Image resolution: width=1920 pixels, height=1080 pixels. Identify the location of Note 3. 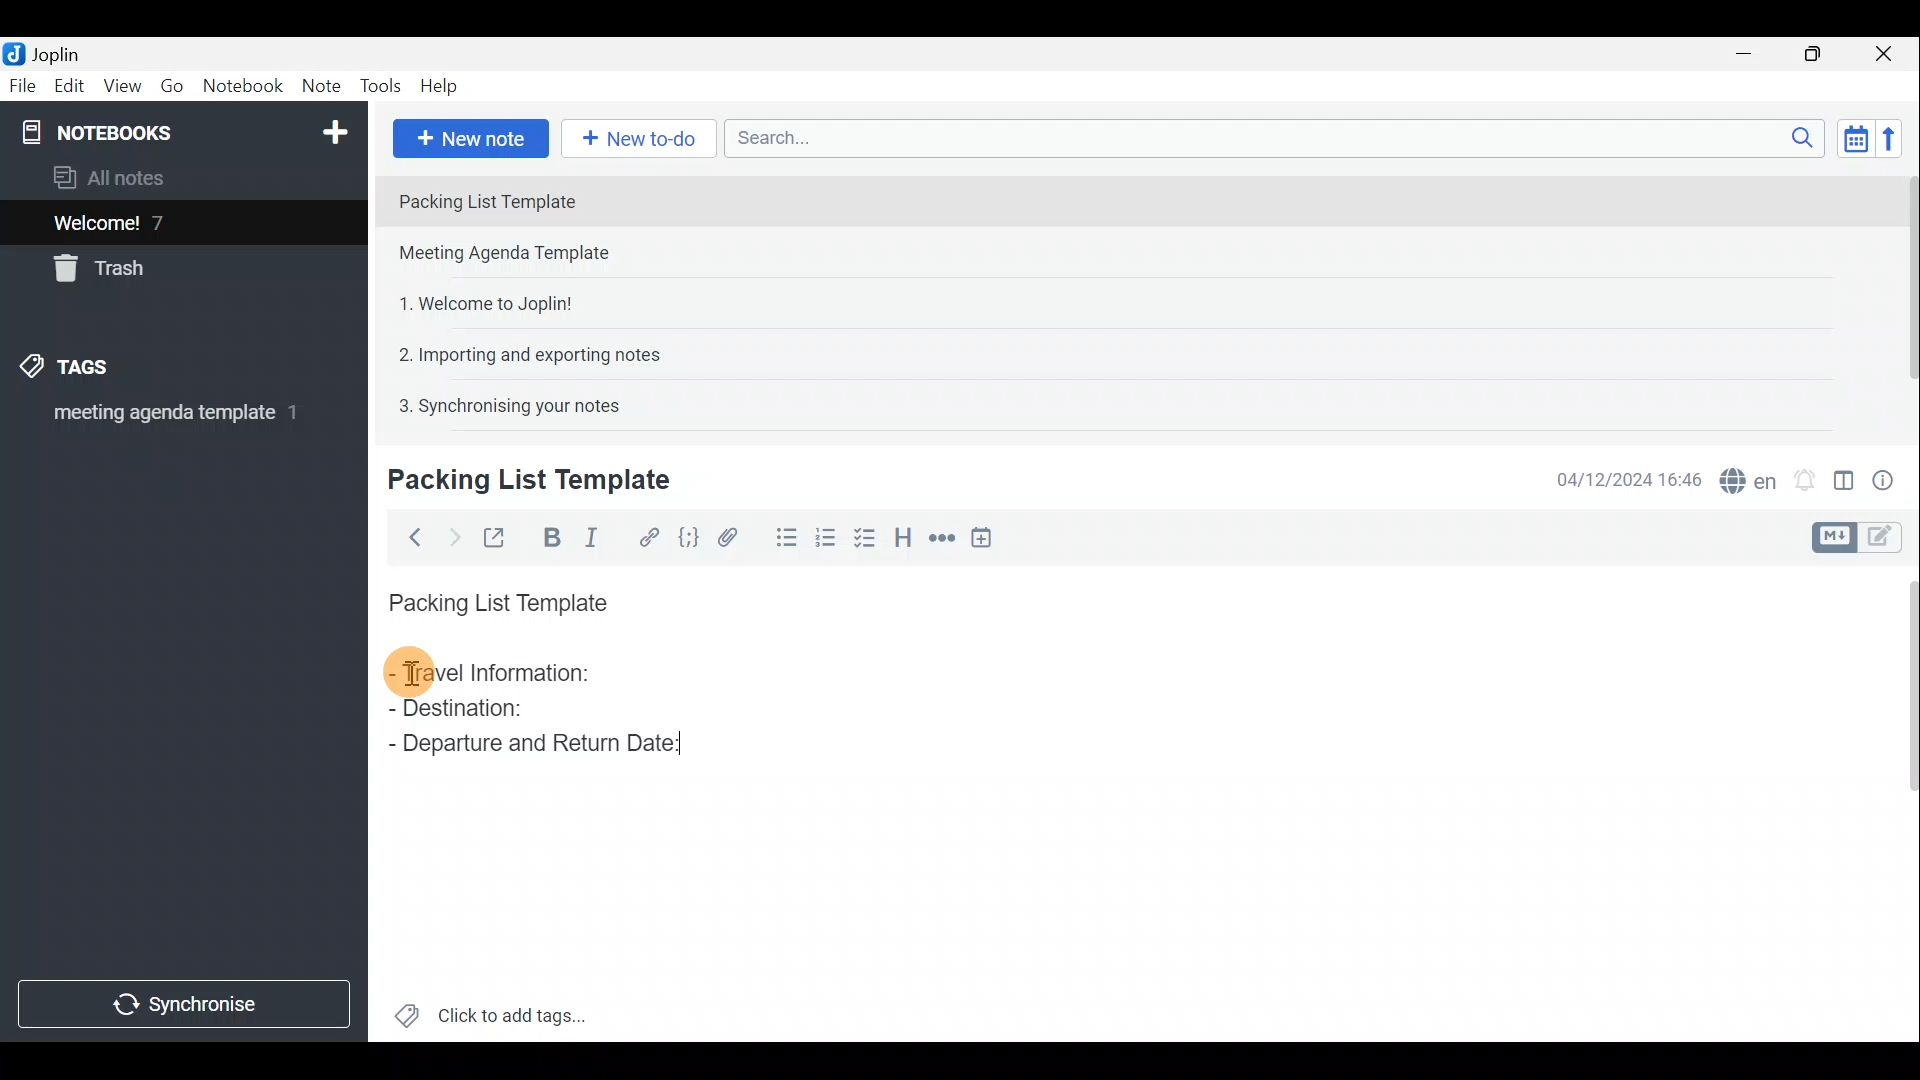
(478, 301).